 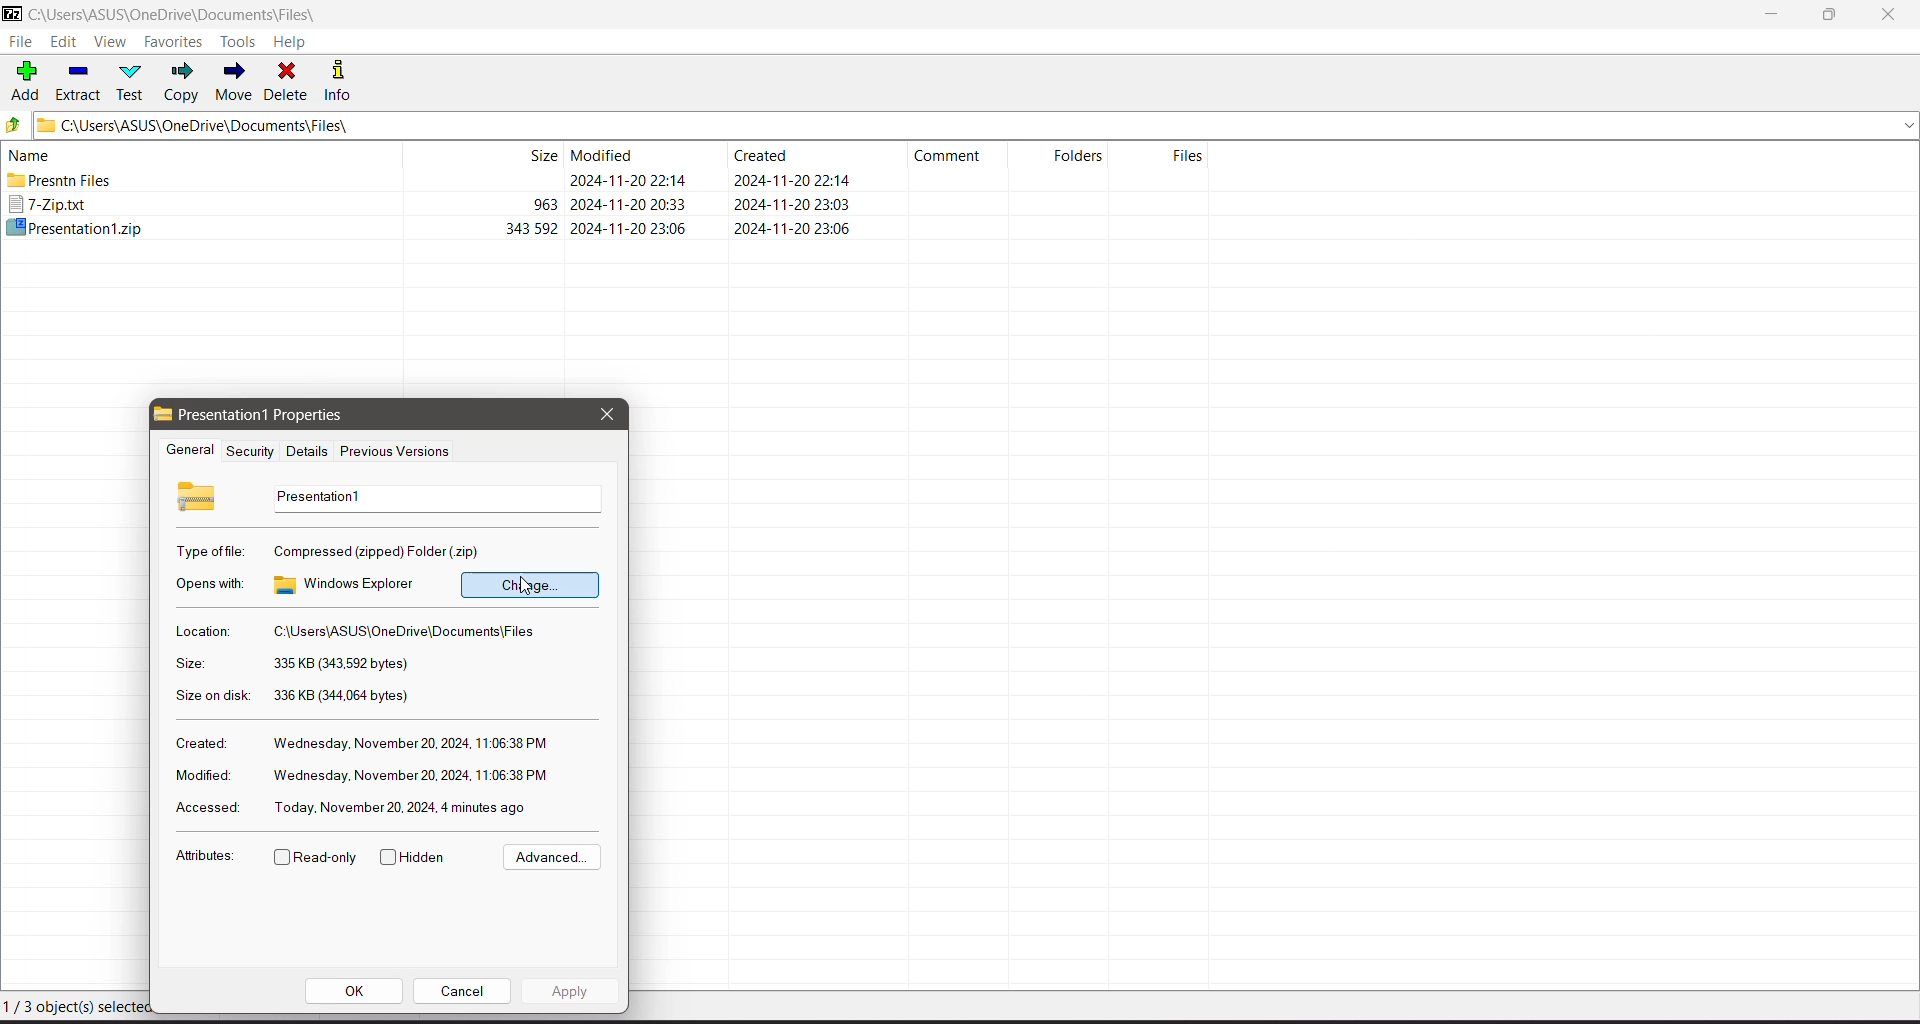 I want to click on OK, so click(x=355, y=991).